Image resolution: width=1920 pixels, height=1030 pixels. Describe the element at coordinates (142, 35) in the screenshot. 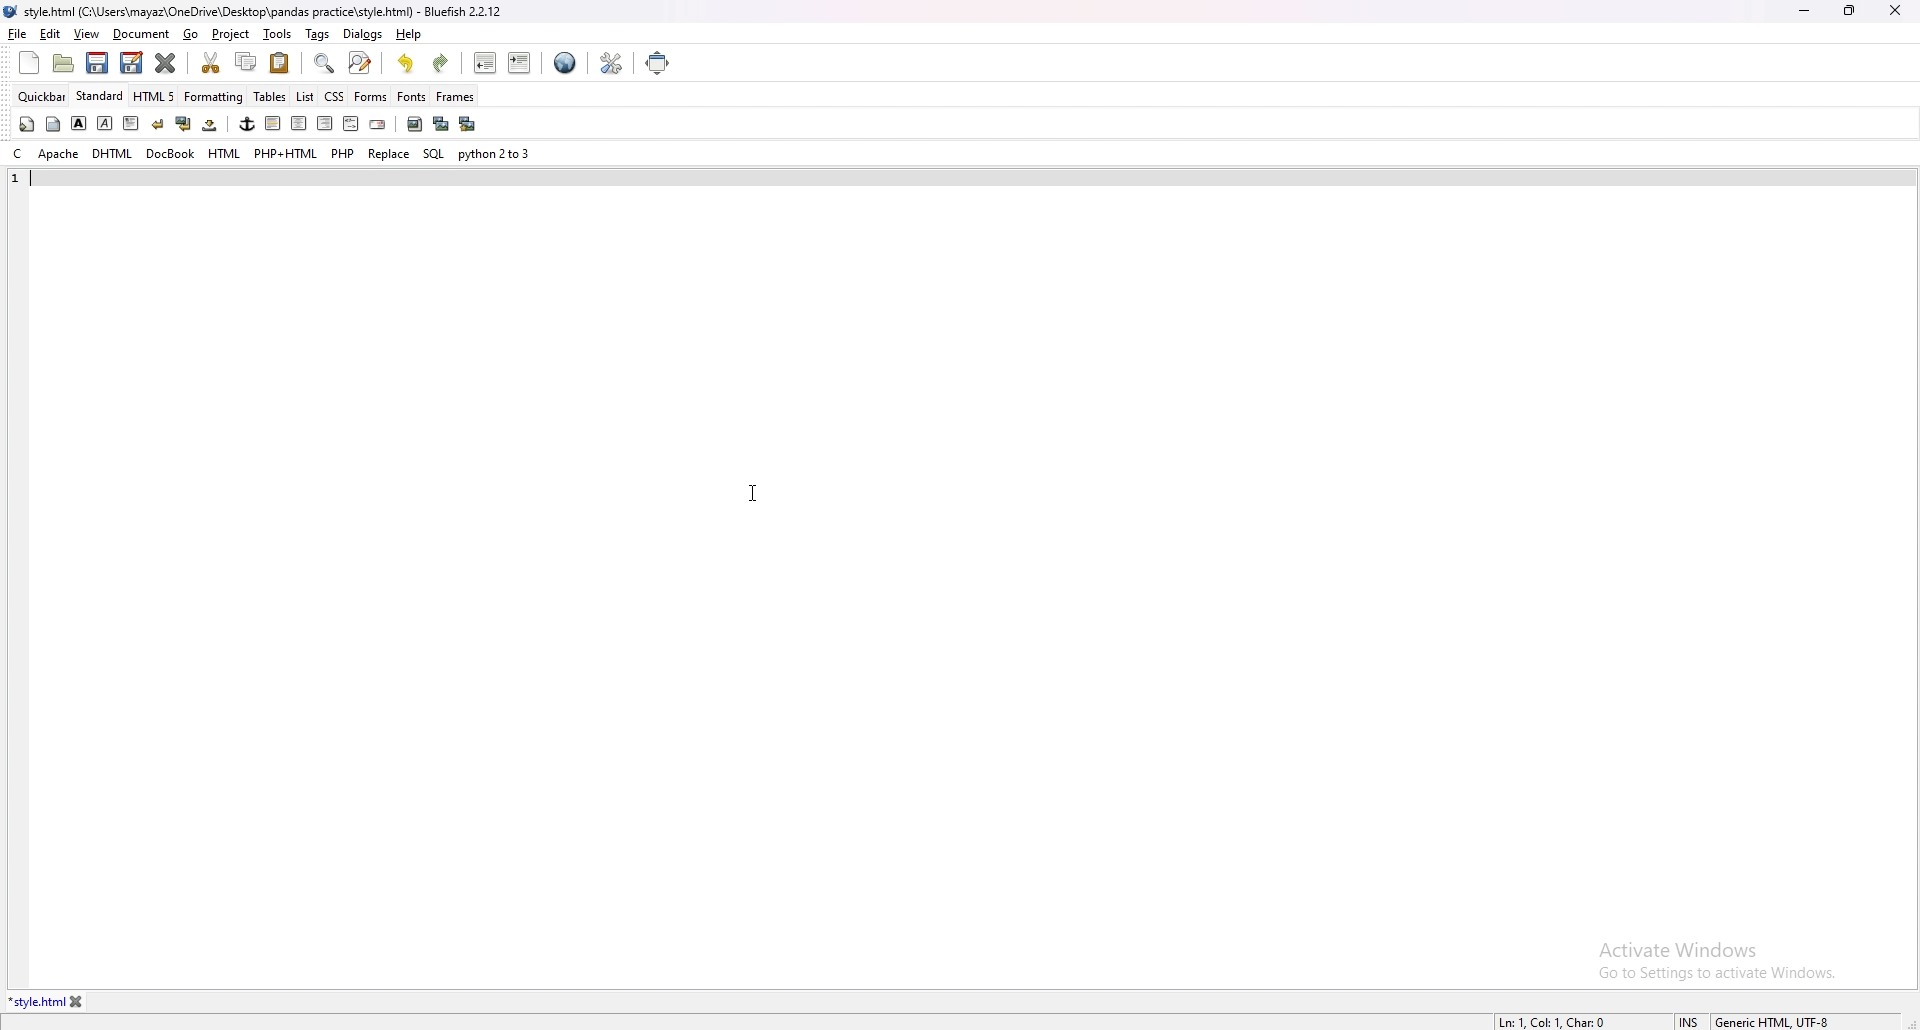

I see `document` at that location.